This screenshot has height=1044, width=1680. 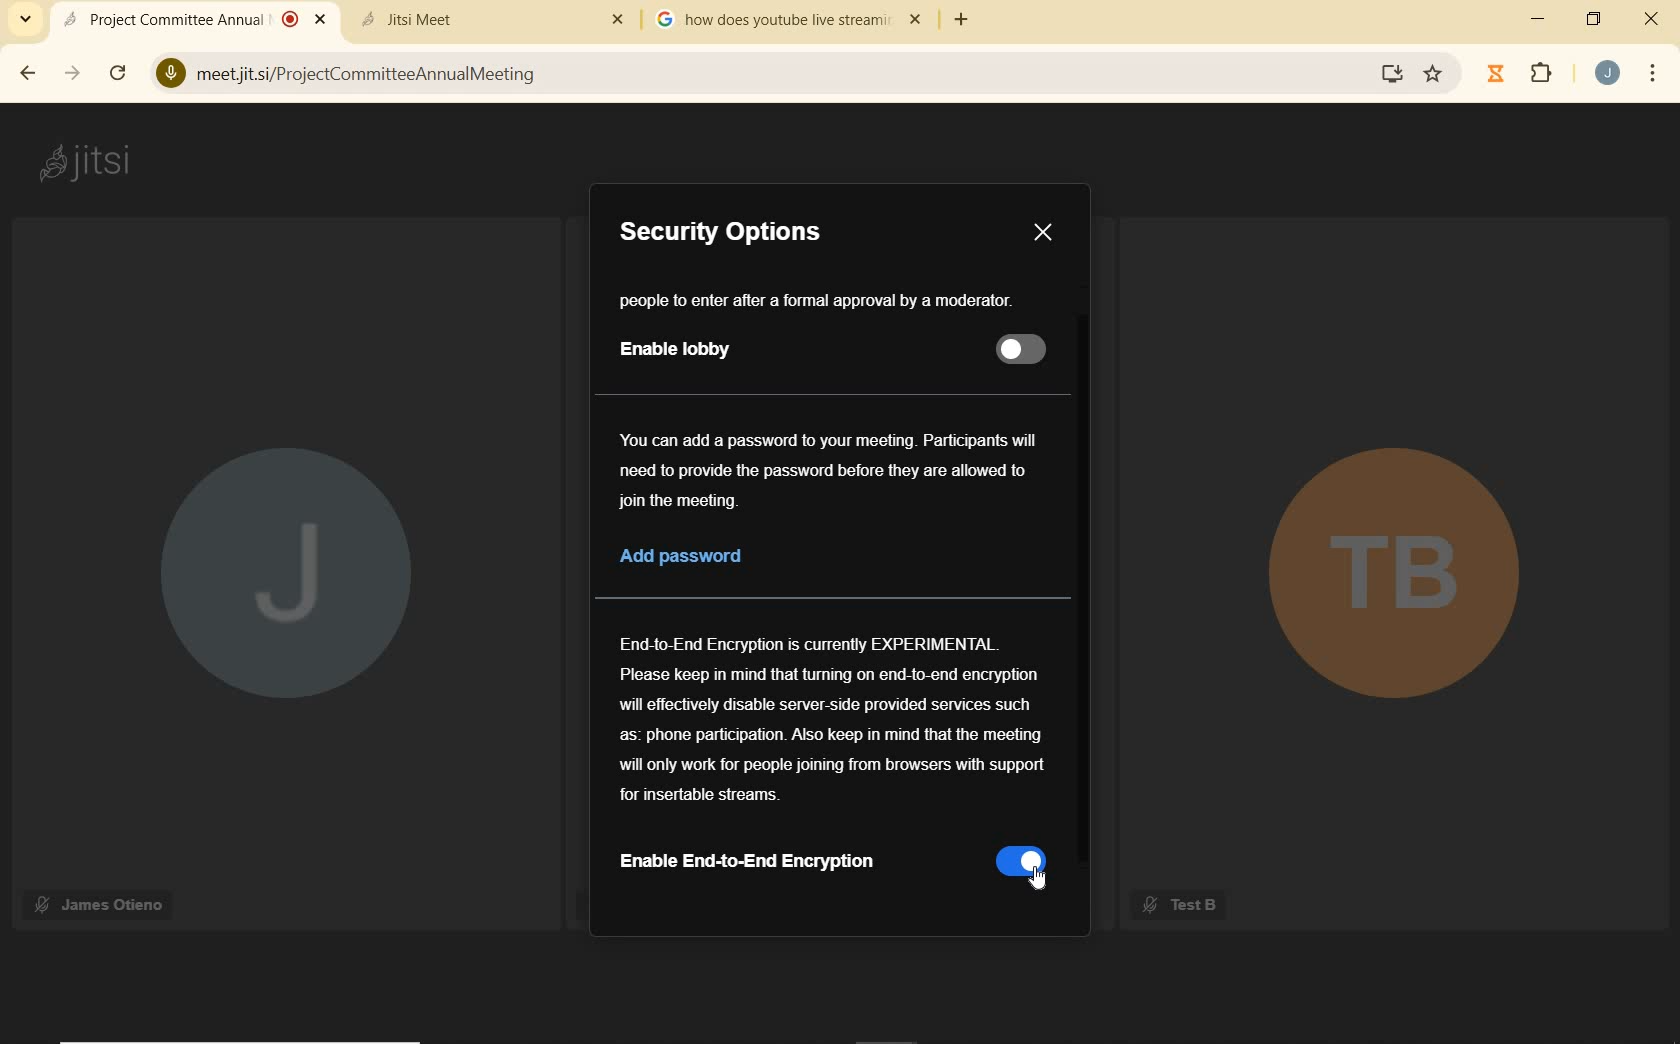 I want to click on slider, so click(x=1022, y=346).